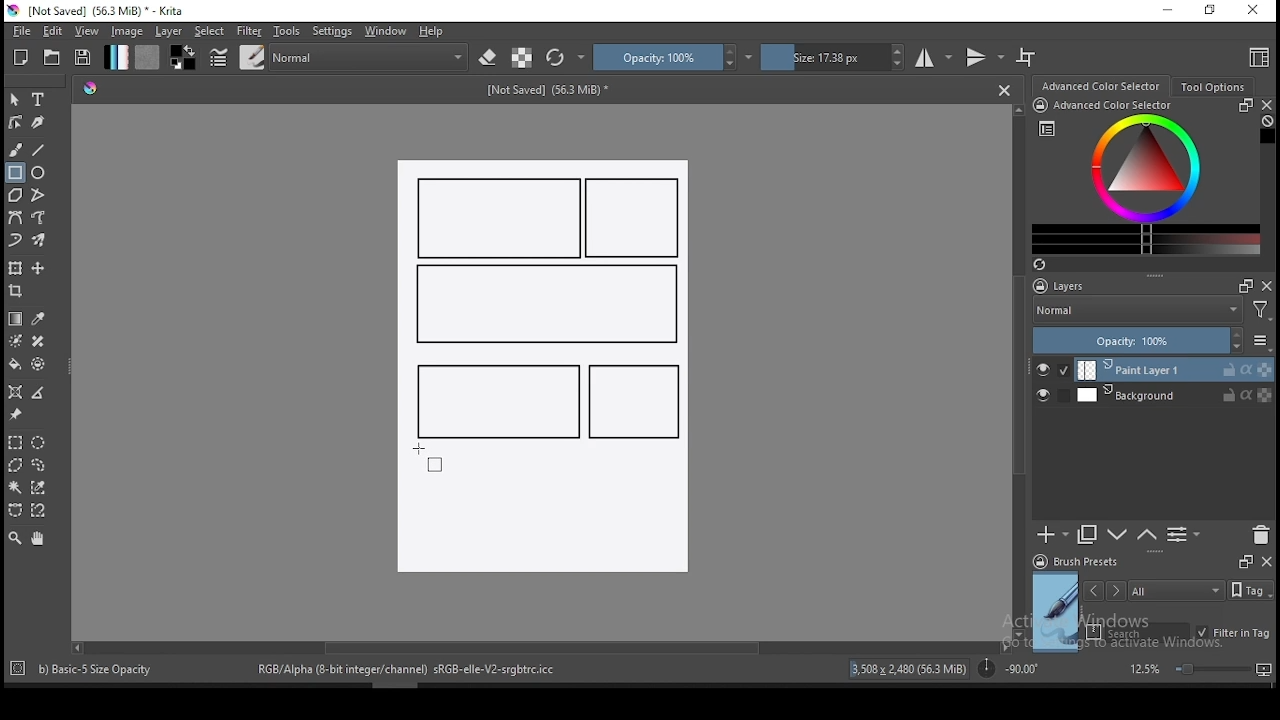 This screenshot has width=1280, height=720. What do you see at coordinates (39, 100) in the screenshot?
I see `text tool` at bounding box center [39, 100].